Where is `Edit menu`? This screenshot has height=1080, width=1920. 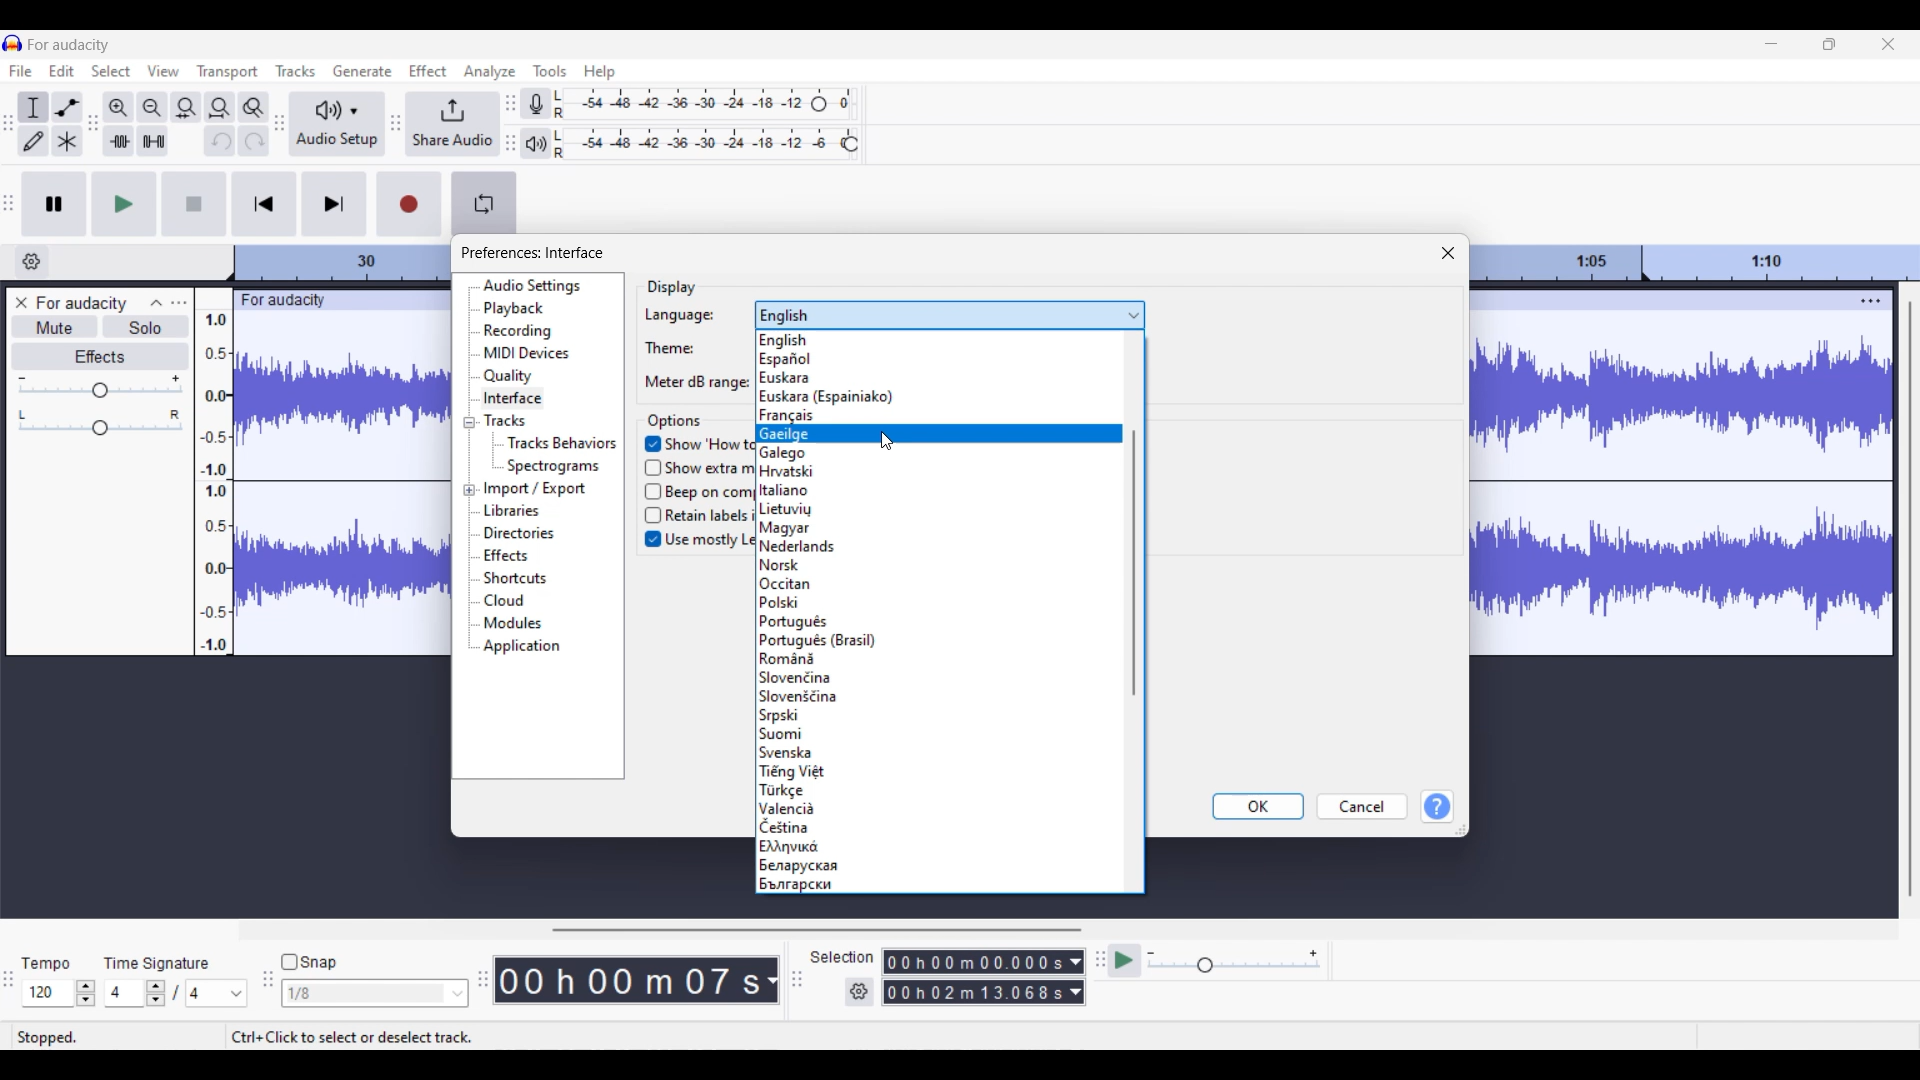
Edit menu is located at coordinates (61, 70).